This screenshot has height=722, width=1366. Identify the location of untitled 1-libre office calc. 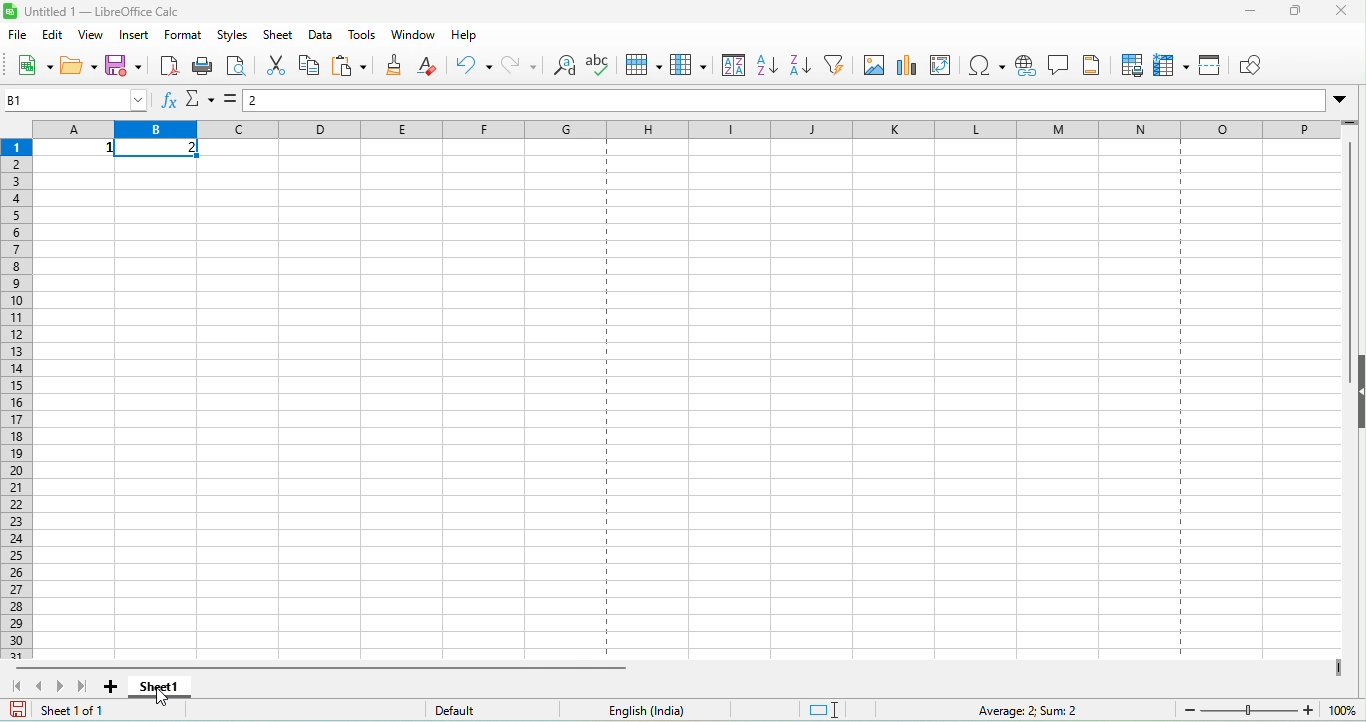
(102, 10).